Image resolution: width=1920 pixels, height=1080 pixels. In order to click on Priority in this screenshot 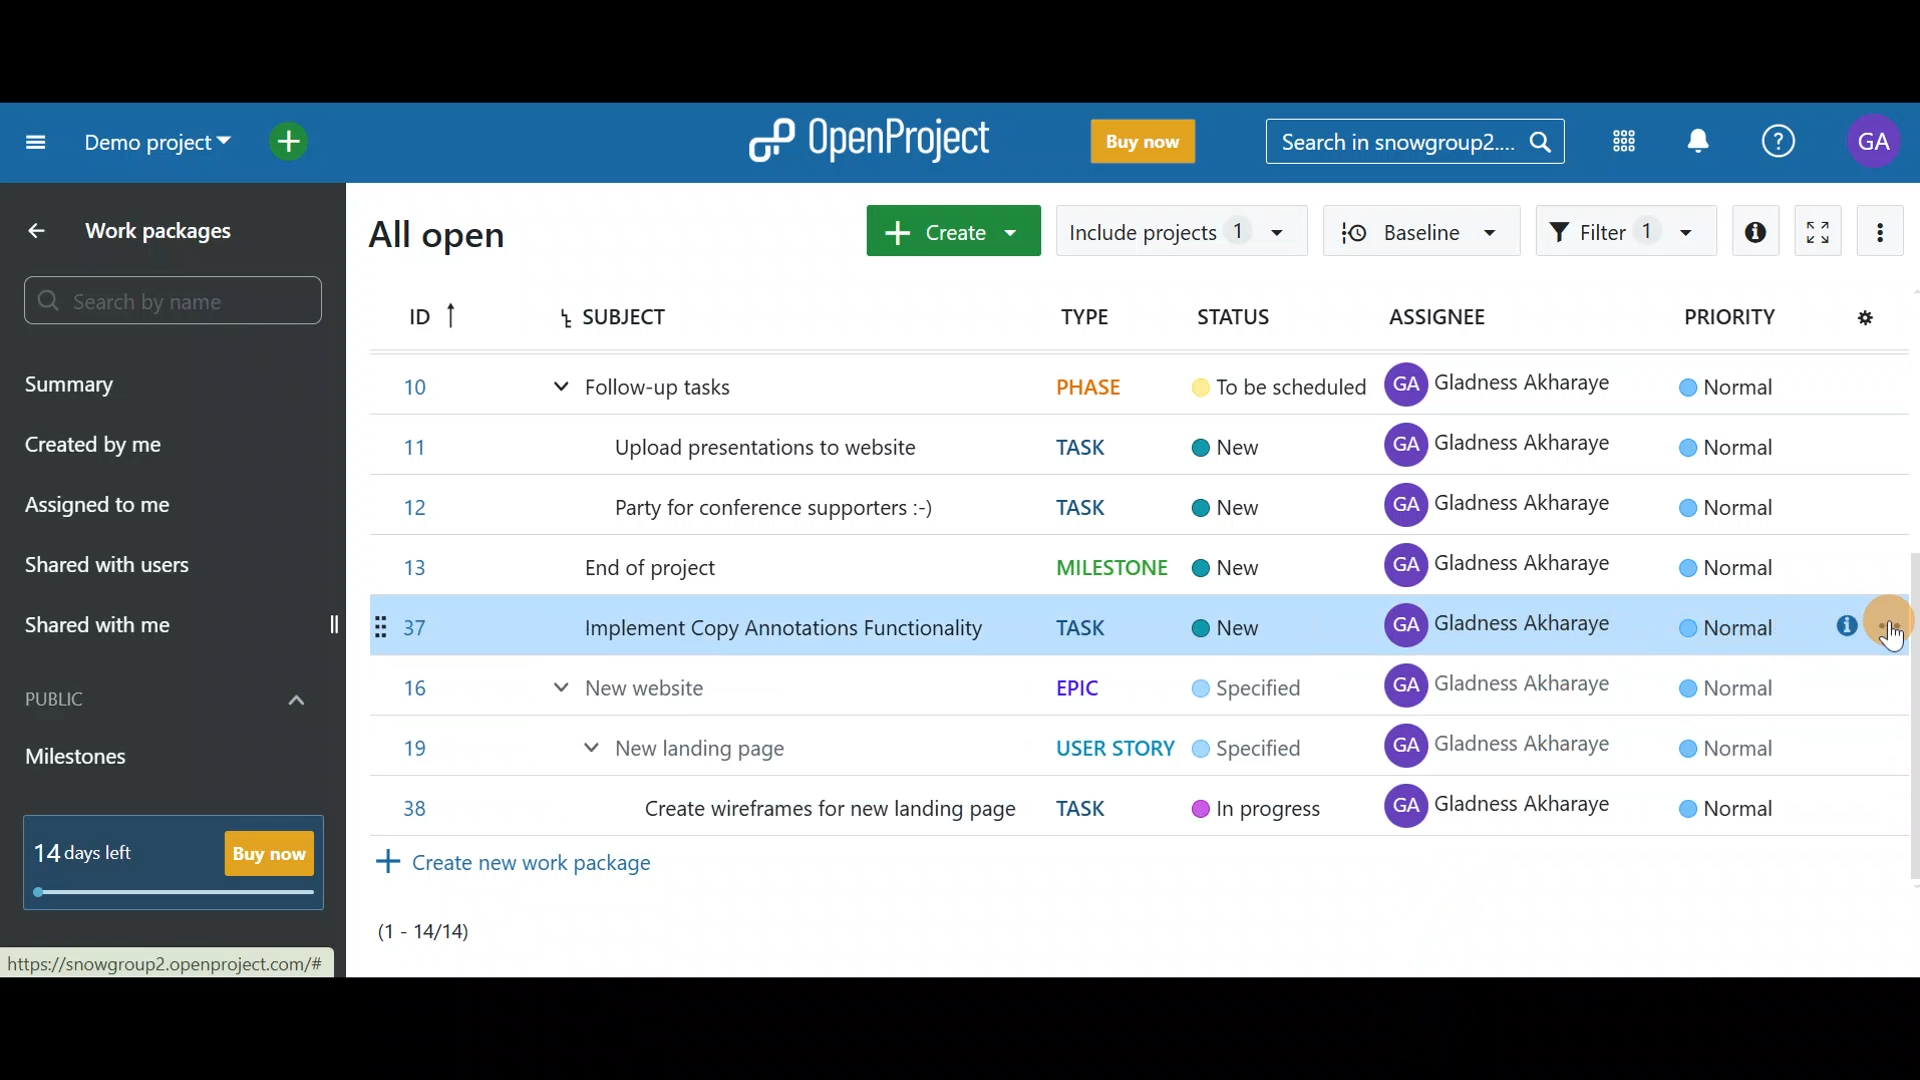, I will do `click(1710, 312)`.